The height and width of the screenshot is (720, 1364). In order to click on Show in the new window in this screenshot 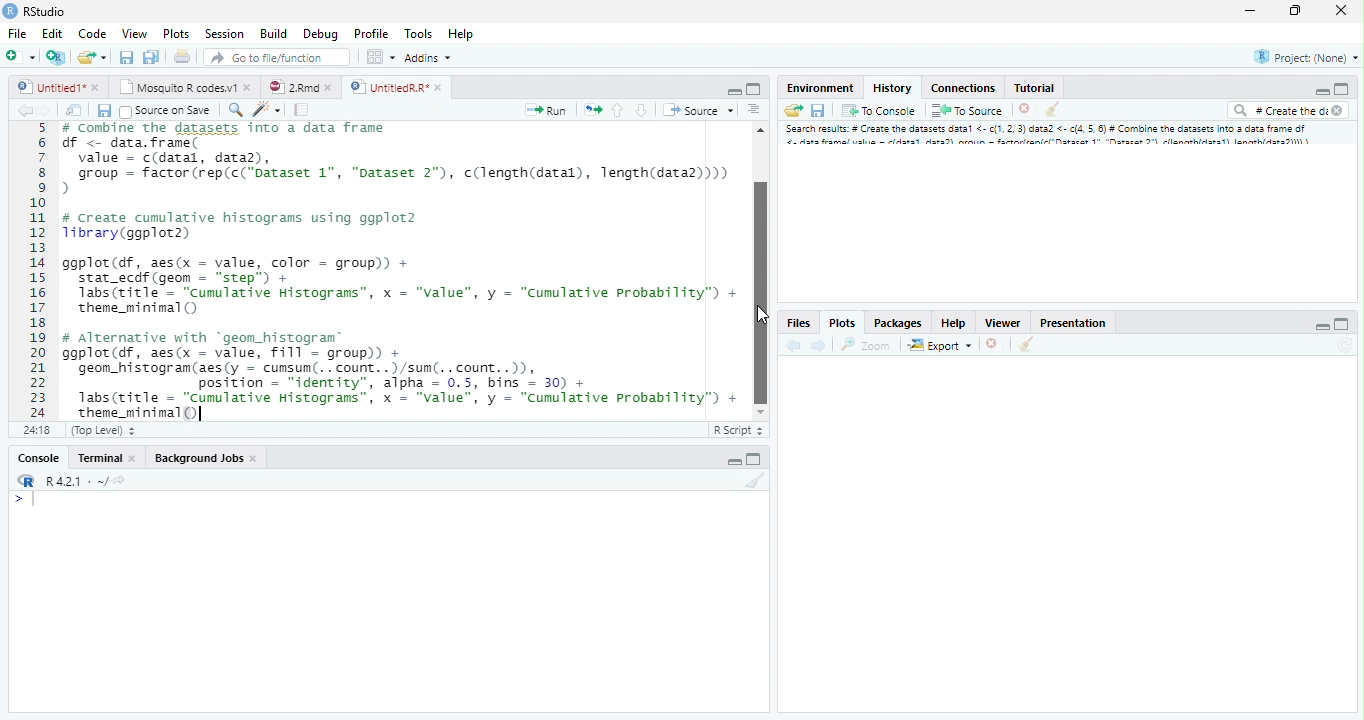, I will do `click(72, 110)`.